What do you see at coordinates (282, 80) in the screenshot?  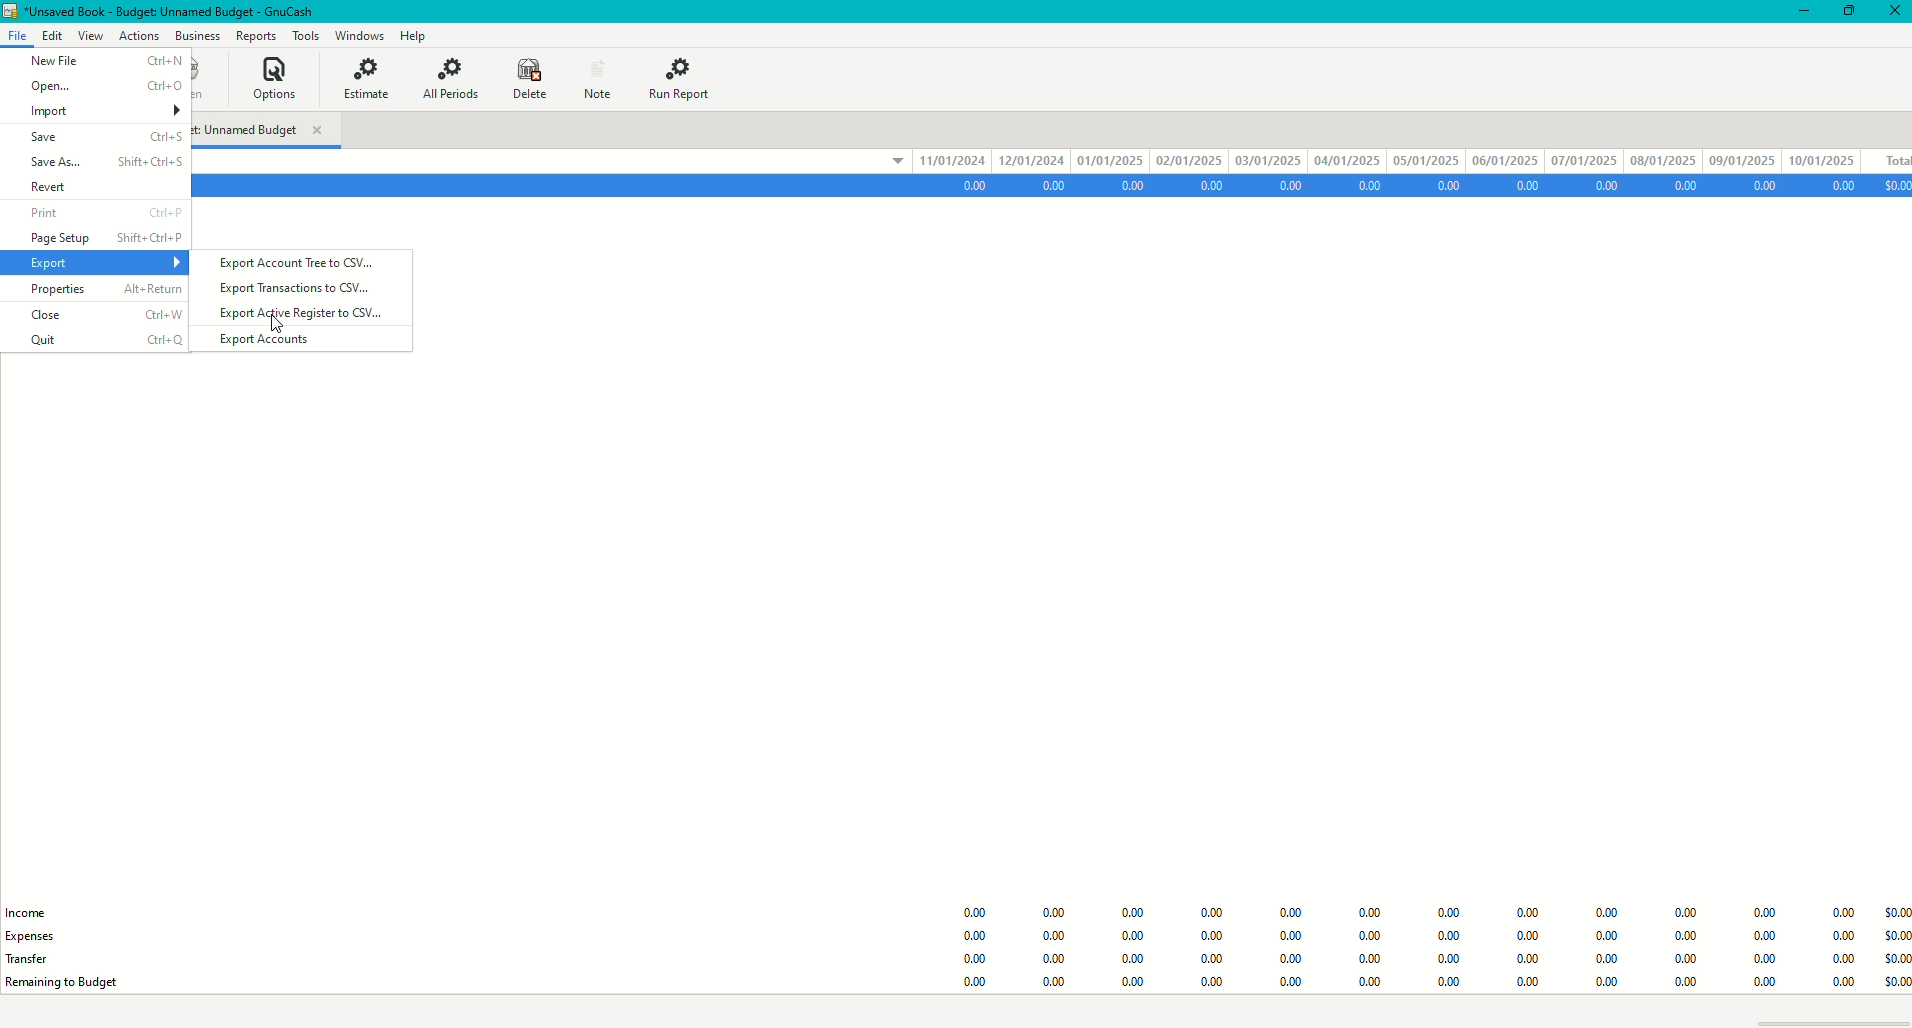 I see `Options` at bounding box center [282, 80].